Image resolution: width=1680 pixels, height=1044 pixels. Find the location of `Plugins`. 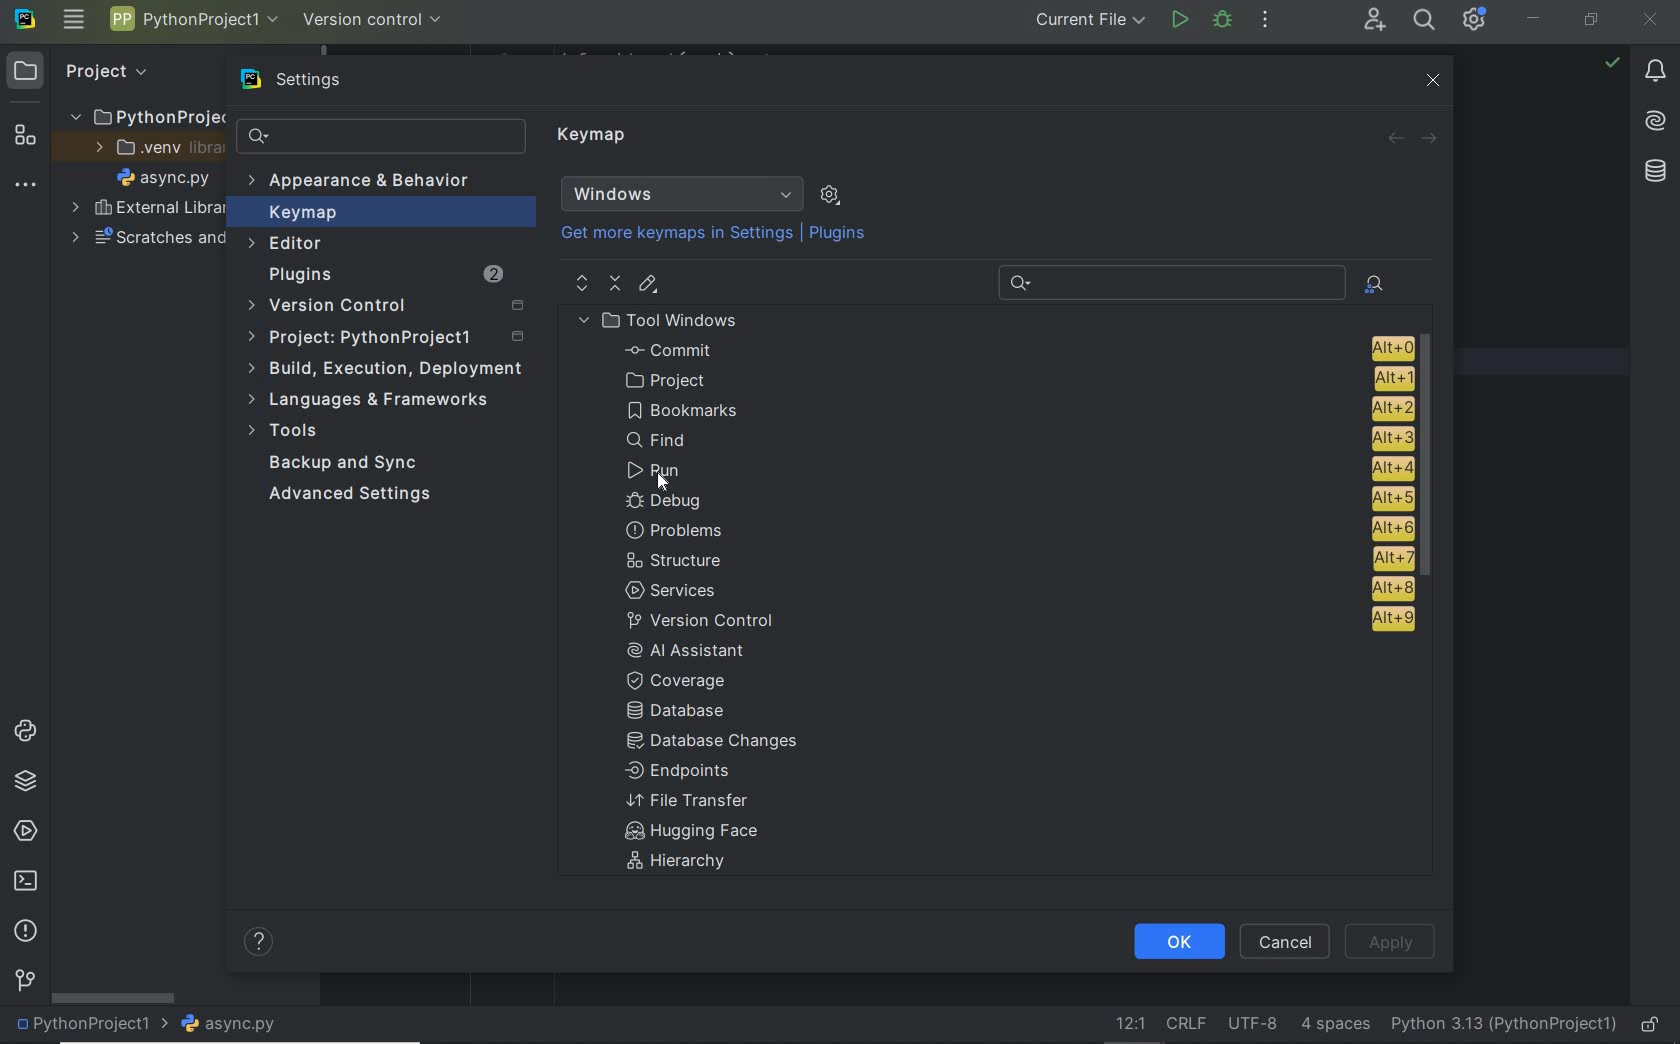

Plugins is located at coordinates (383, 275).